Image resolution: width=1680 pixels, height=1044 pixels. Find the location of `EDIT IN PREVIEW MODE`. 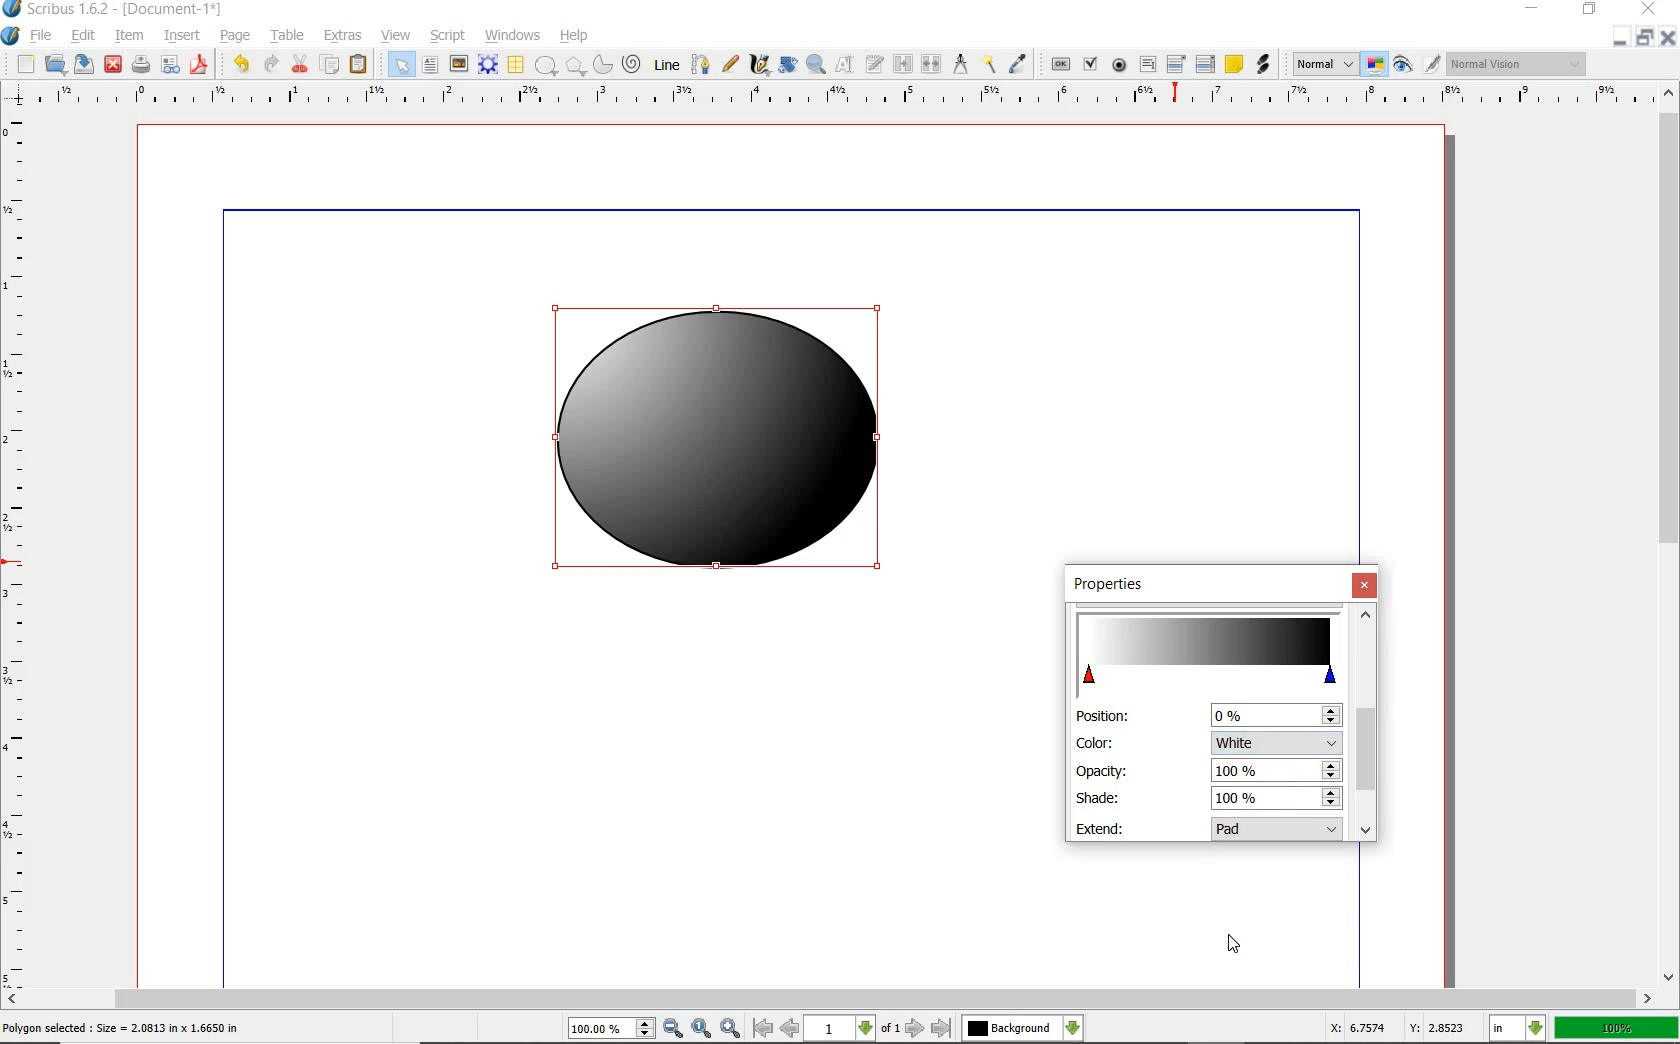

EDIT IN PREVIEW MODE is located at coordinates (1431, 63).